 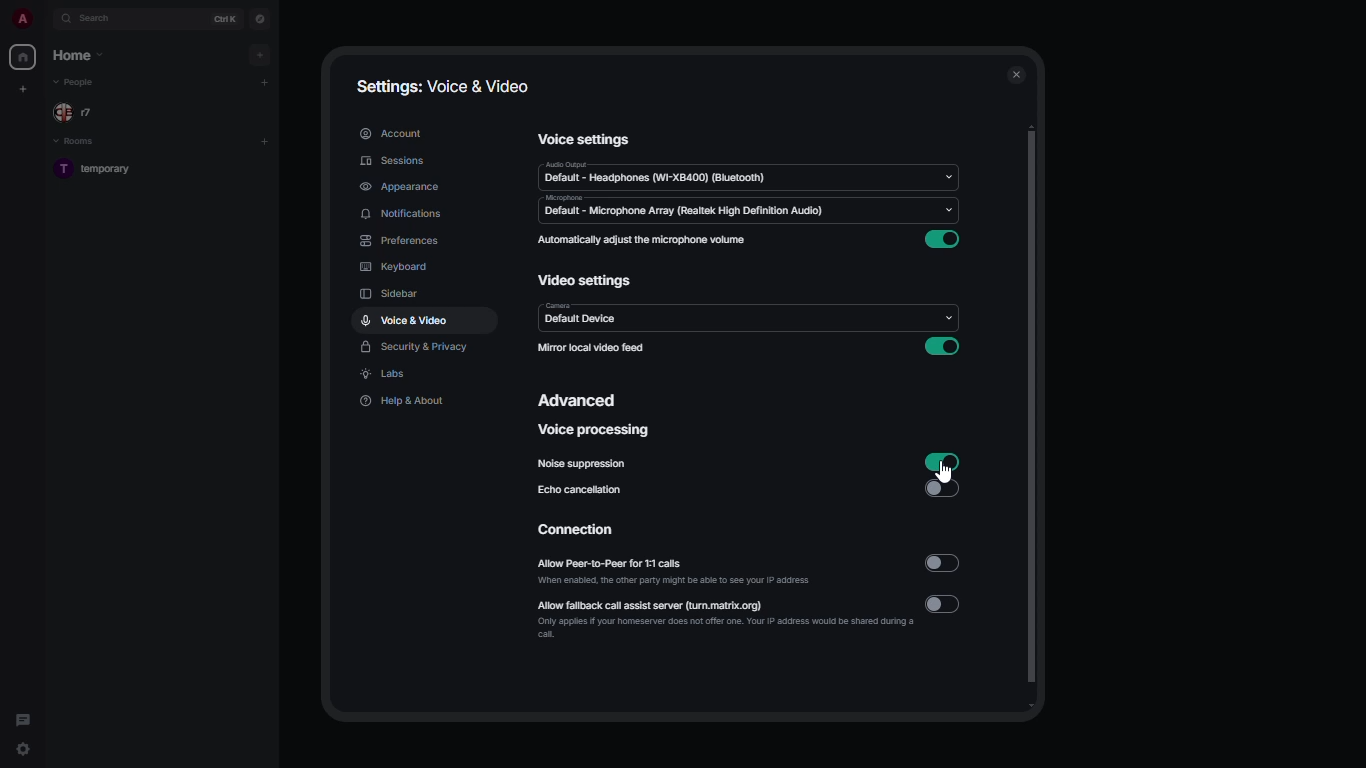 I want to click on drop down, so click(x=947, y=320).